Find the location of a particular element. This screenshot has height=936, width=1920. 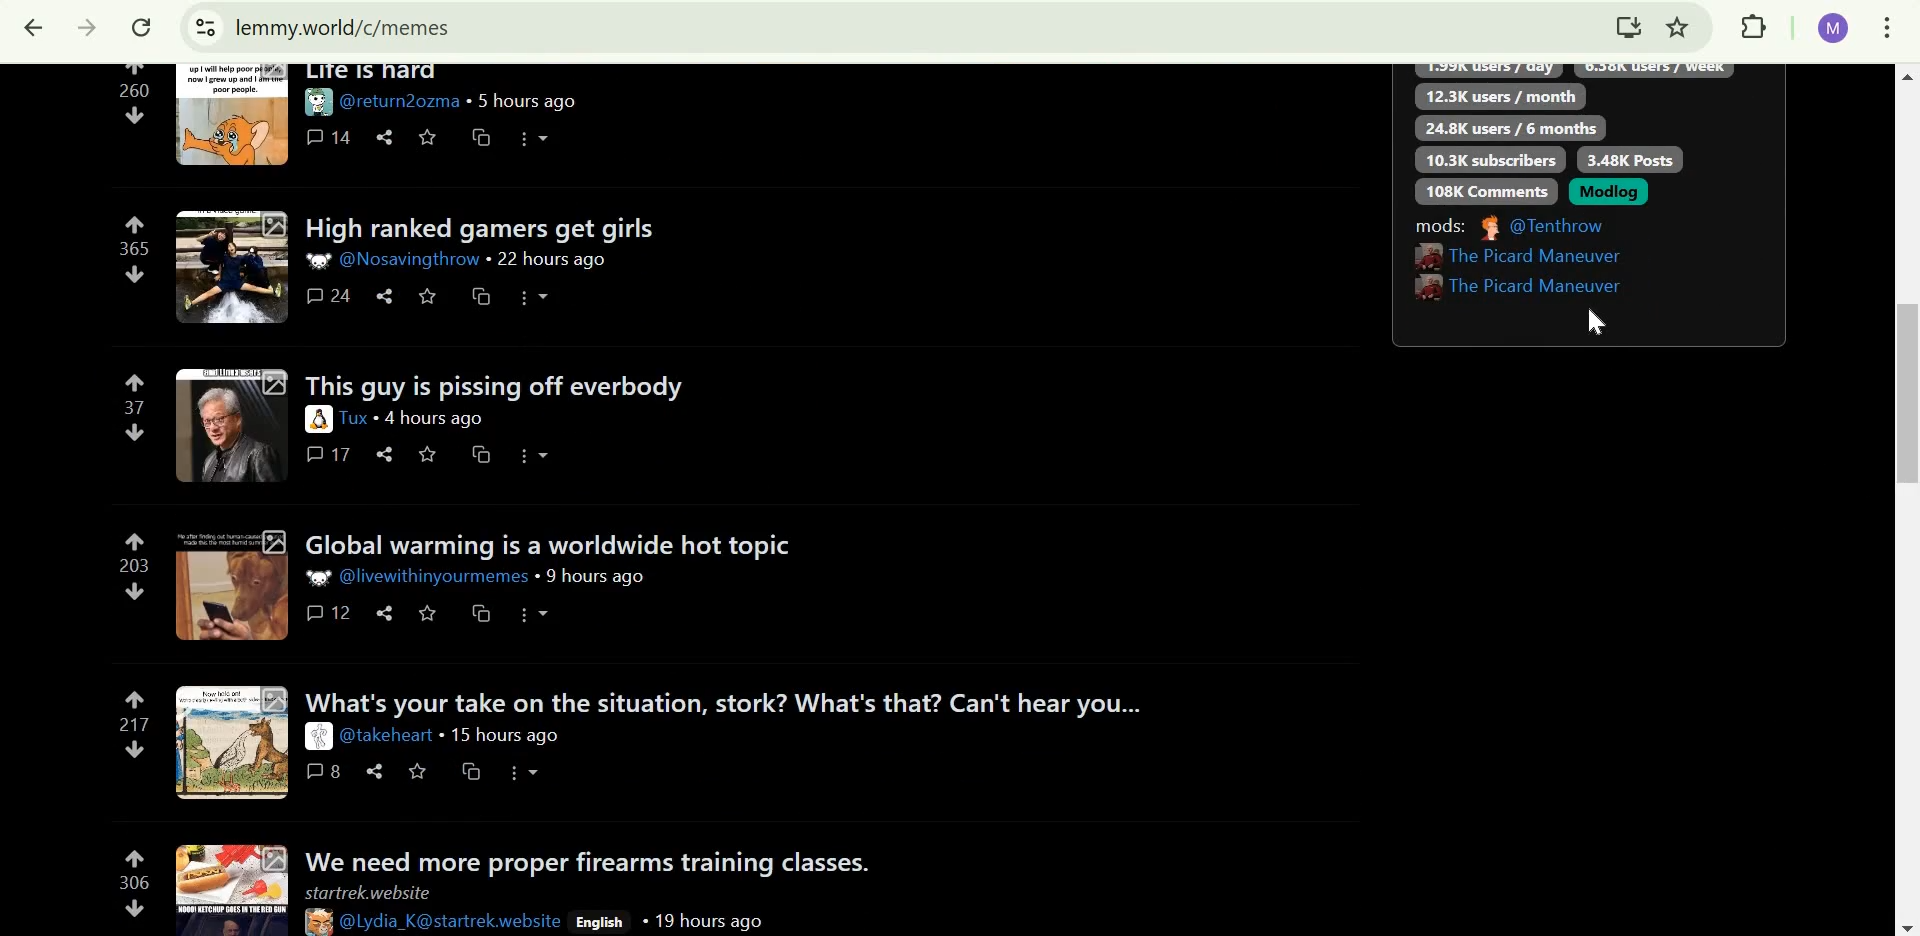

downvote is located at coordinates (135, 117).